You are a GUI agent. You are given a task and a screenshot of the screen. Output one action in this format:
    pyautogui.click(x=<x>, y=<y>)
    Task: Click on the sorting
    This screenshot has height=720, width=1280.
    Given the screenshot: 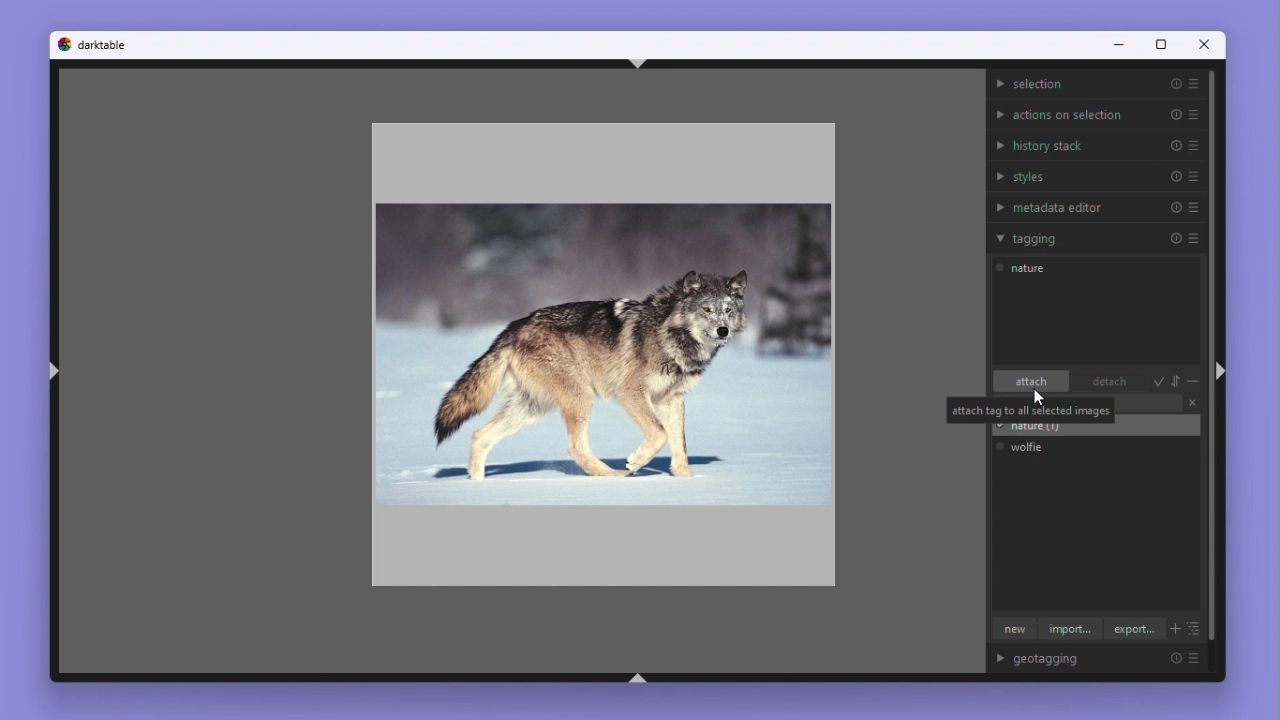 What is the action you would take?
    pyautogui.click(x=1177, y=381)
    